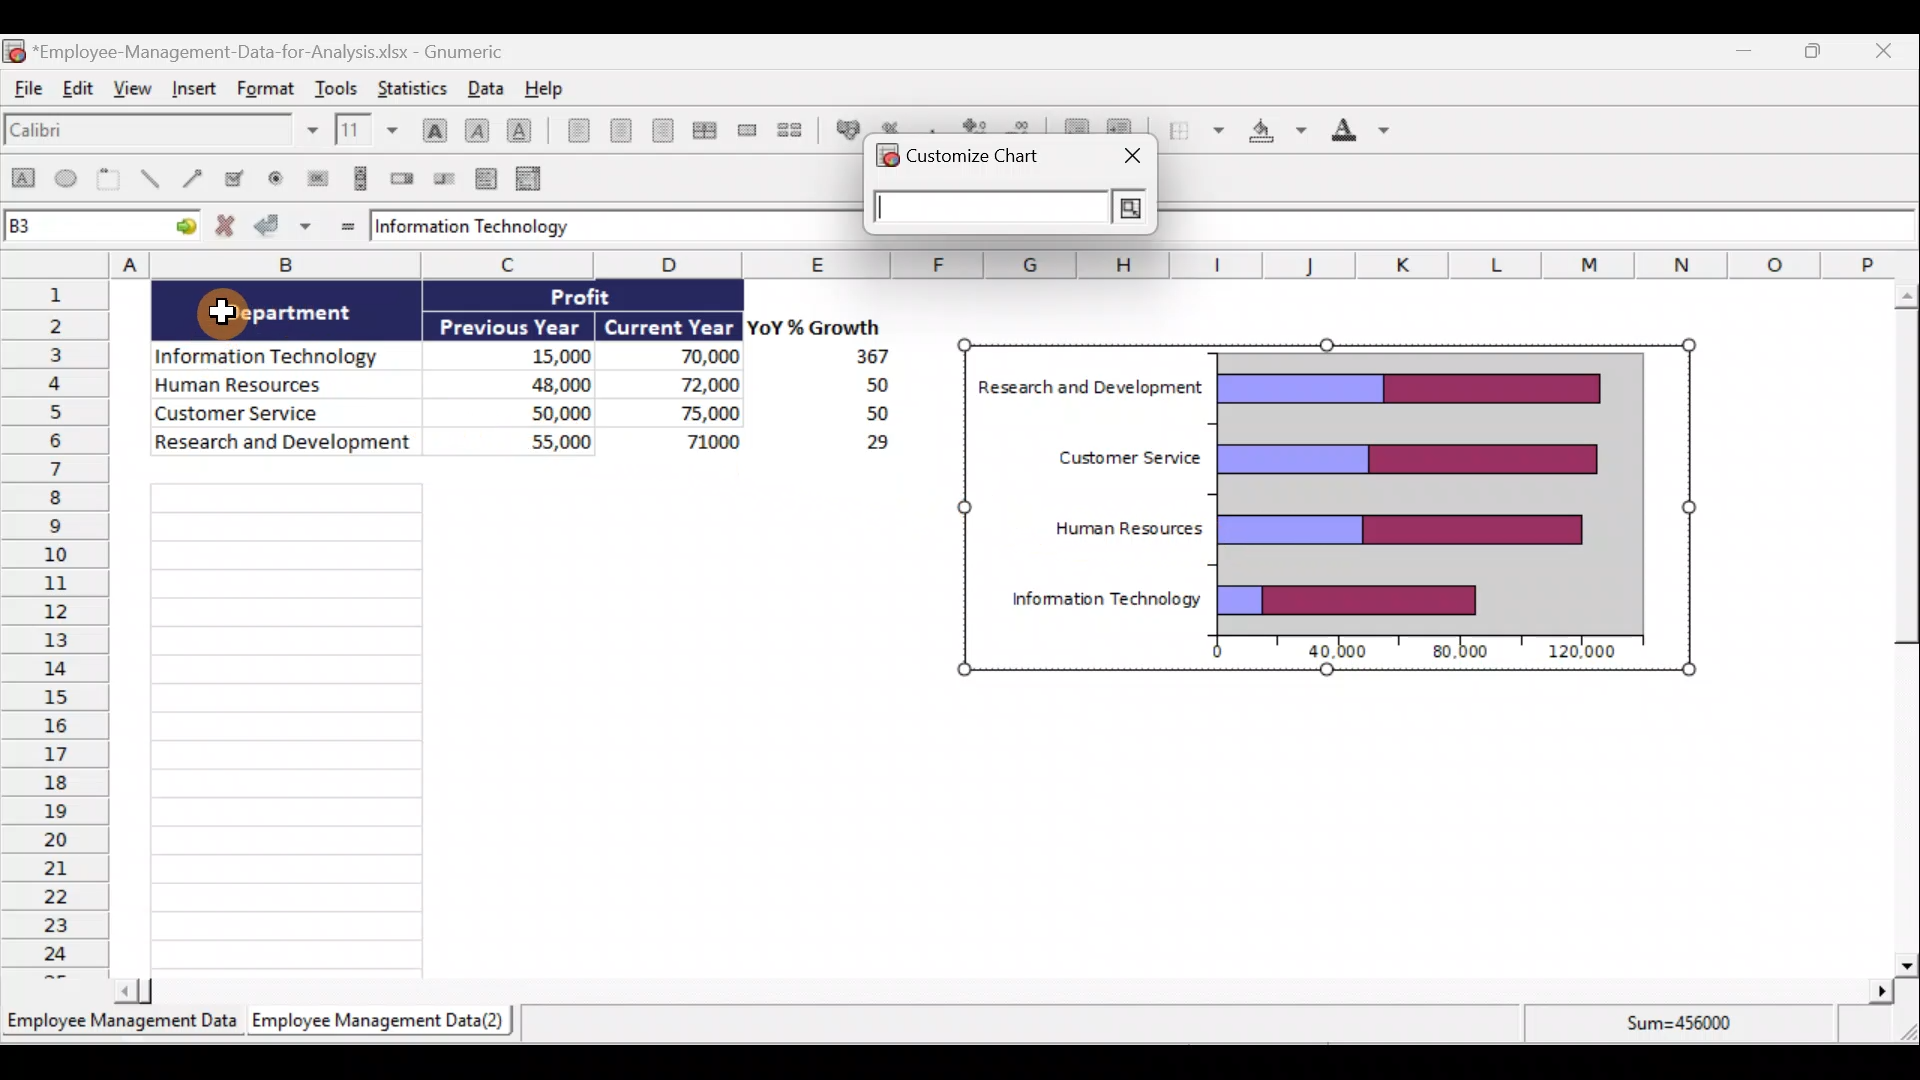 The height and width of the screenshot is (1080, 1920). Describe the element at coordinates (572, 134) in the screenshot. I see `Align left` at that location.